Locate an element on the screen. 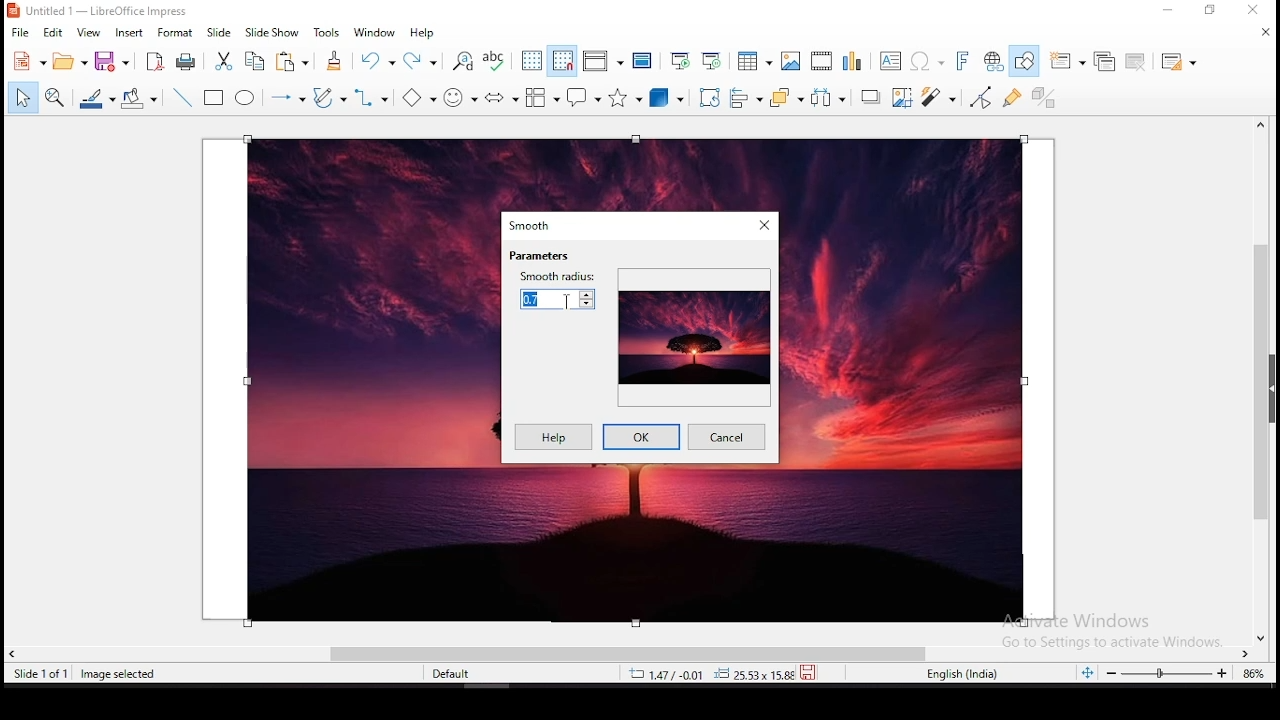 The image size is (1280, 720). insert chart is located at coordinates (851, 62).